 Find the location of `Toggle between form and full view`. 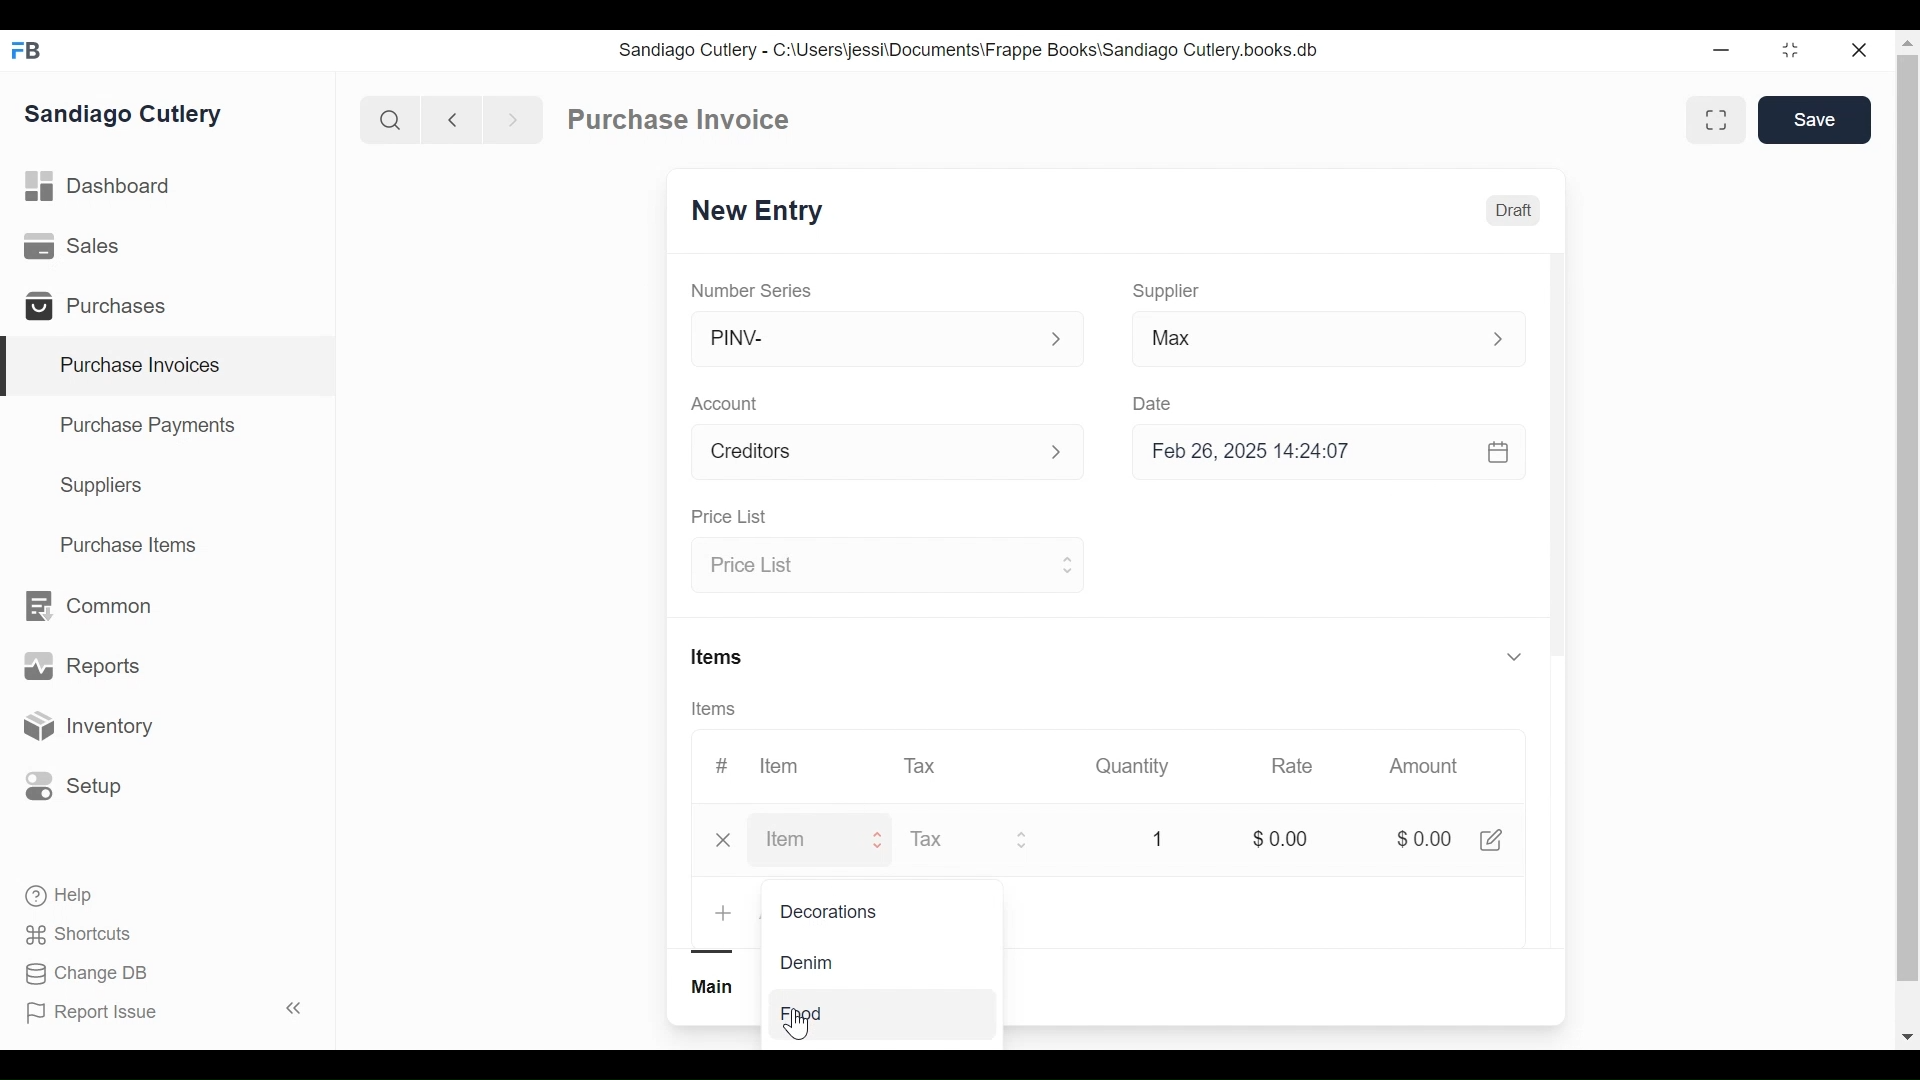

Toggle between form and full view is located at coordinates (1716, 120).